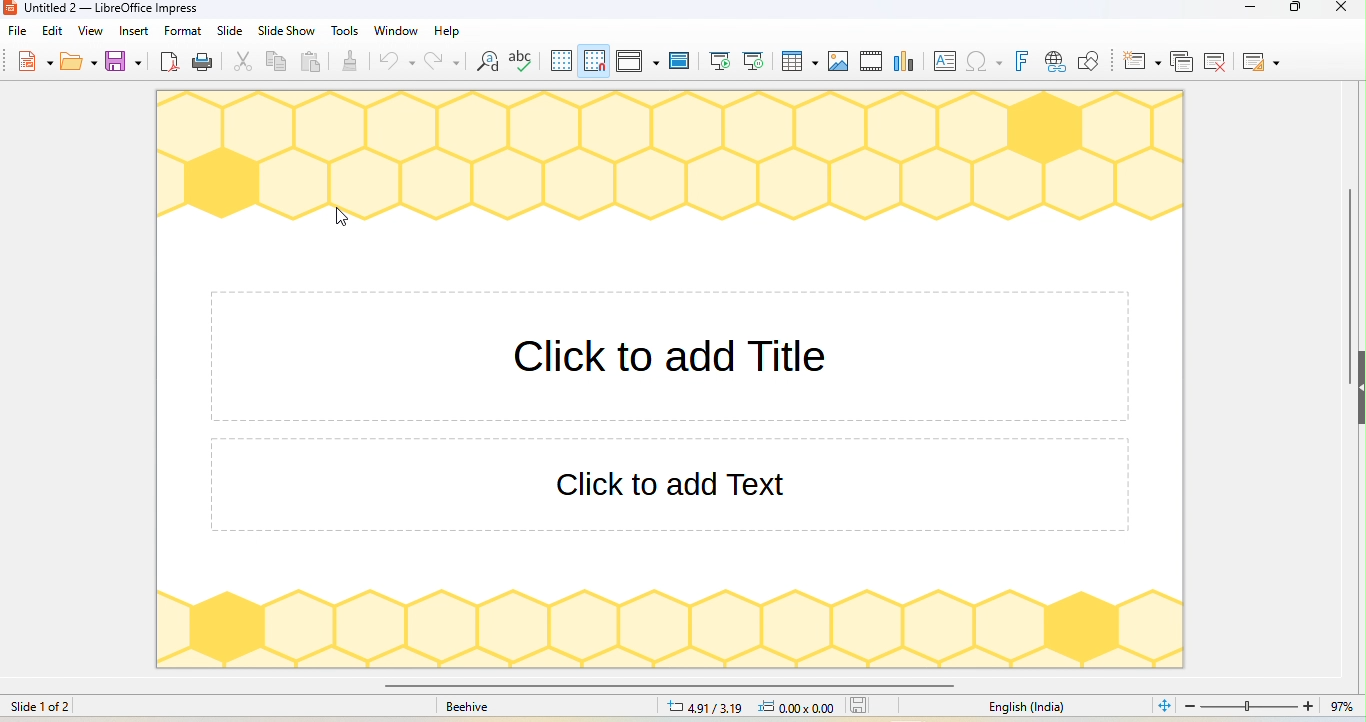 The width and height of the screenshot is (1366, 722). Describe the element at coordinates (1361, 388) in the screenshot. I see `Collapse/Expand sidebar` at that location.